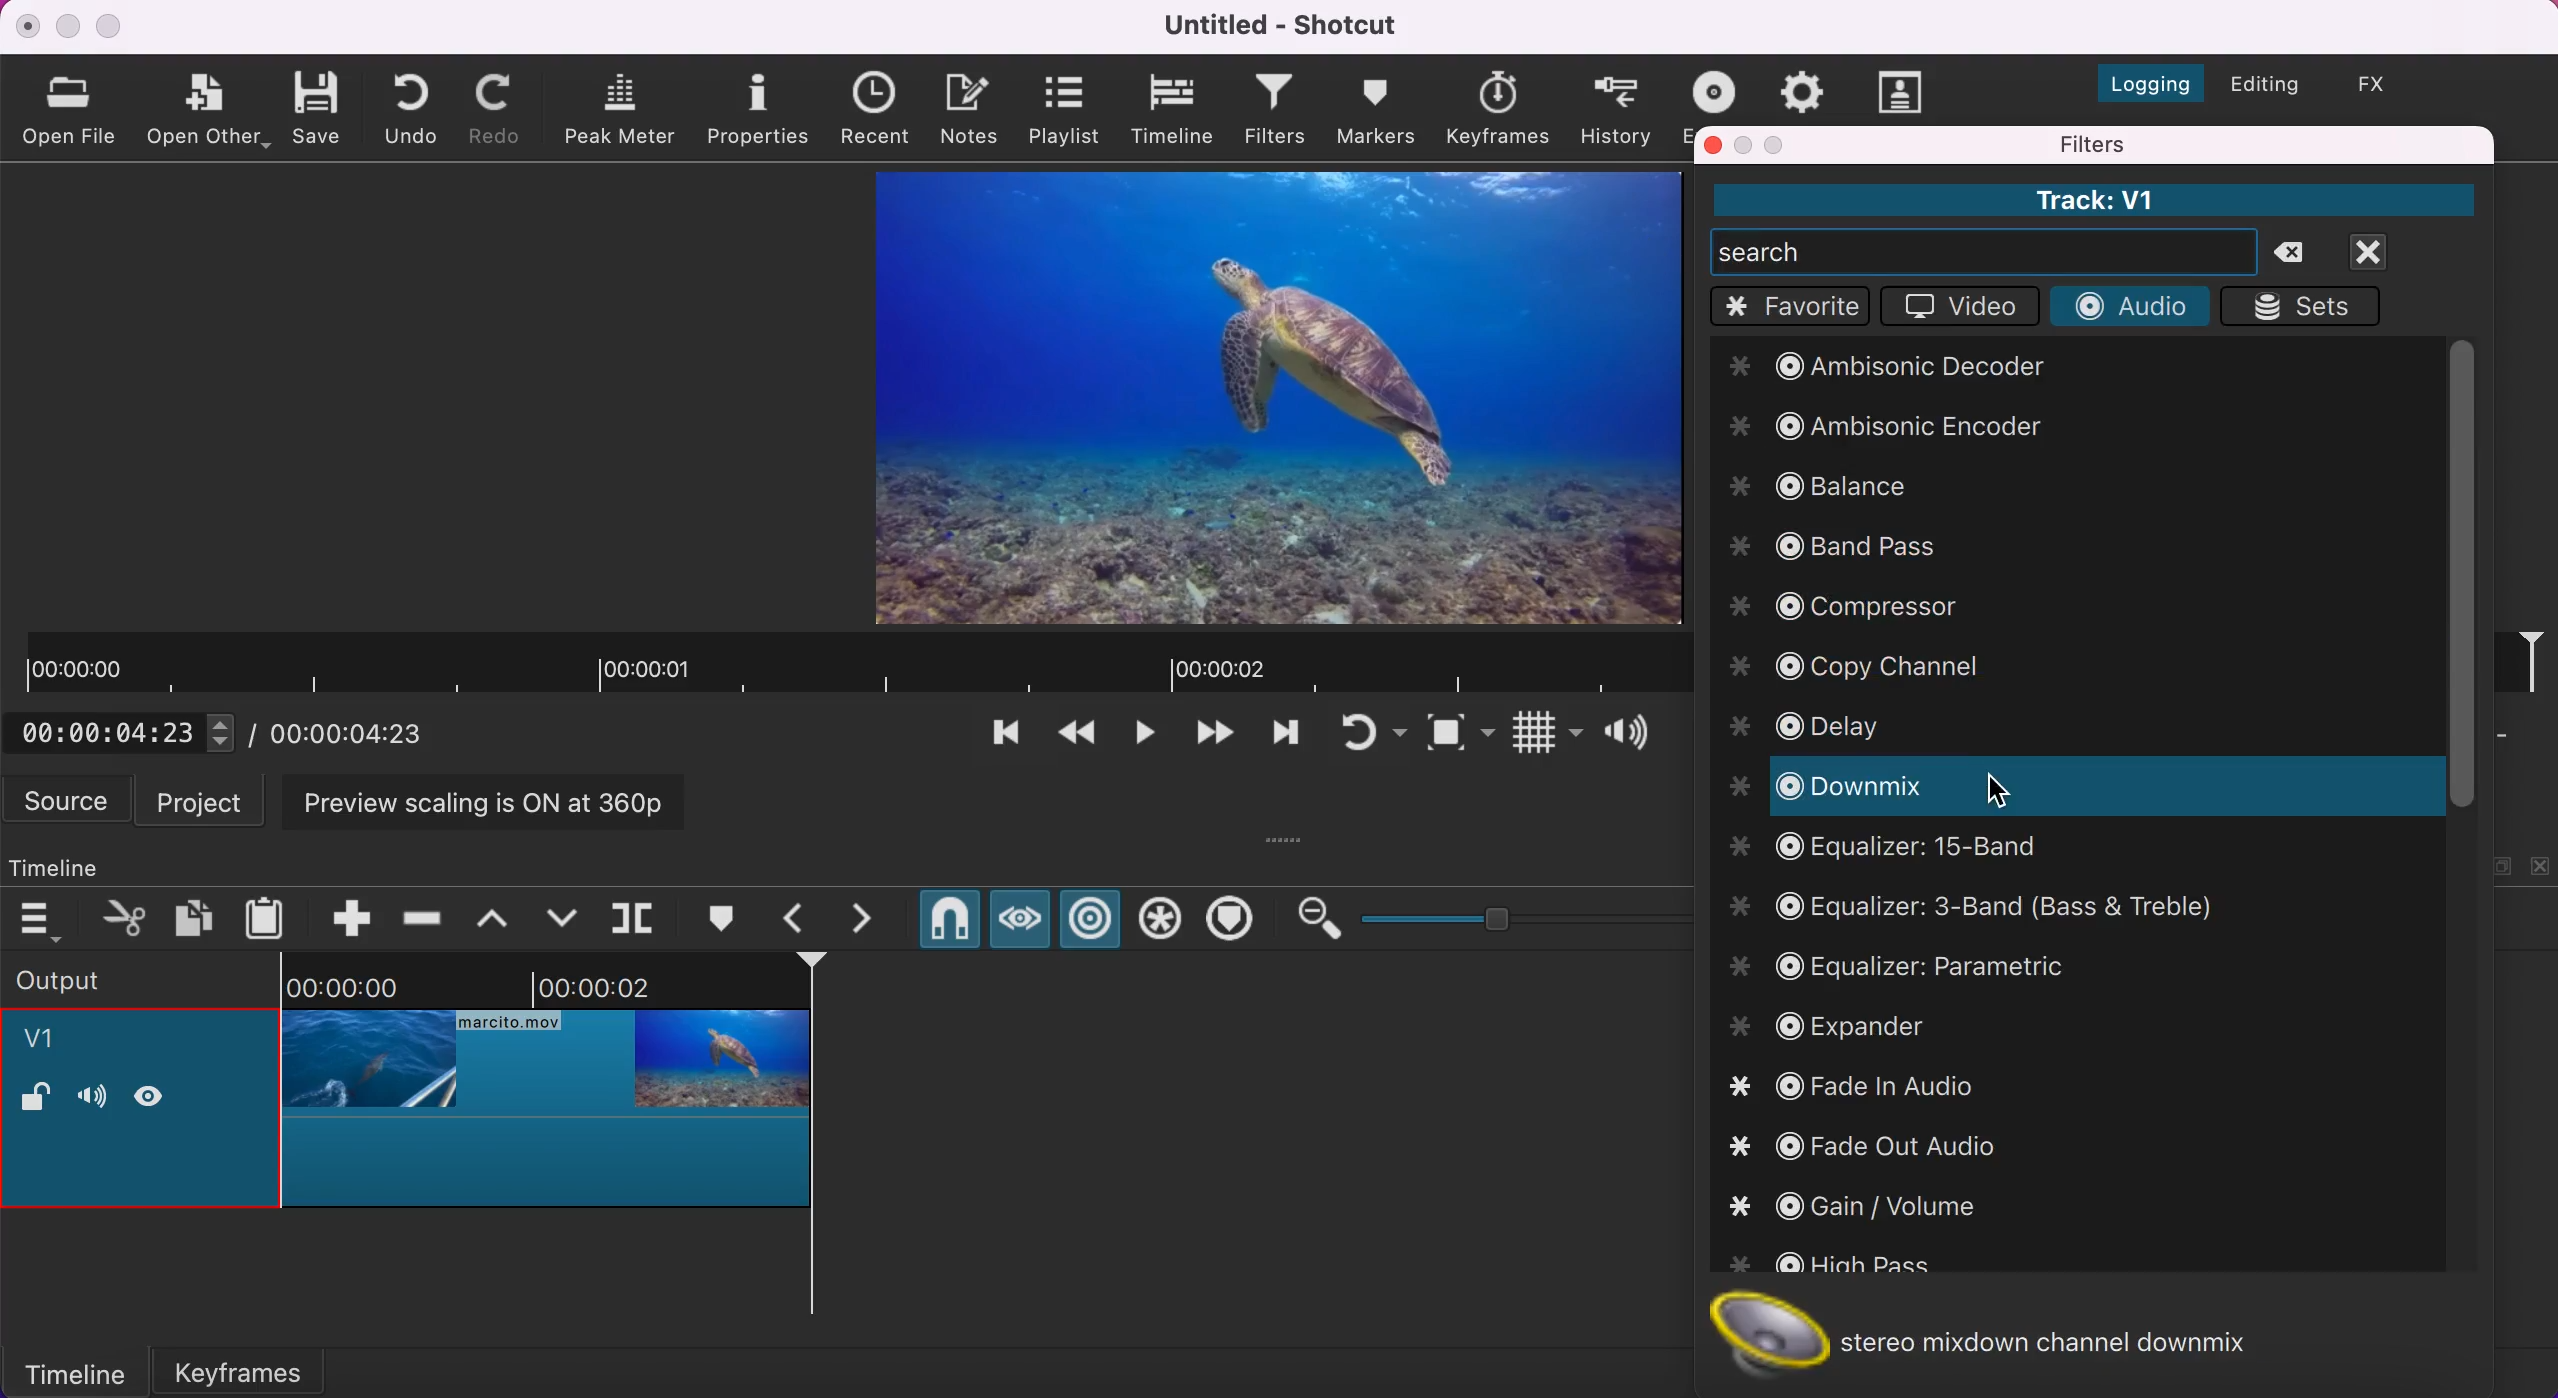  Describe the element at coordinates (1815, 492) in the screenshot. I see `balance` at that location.